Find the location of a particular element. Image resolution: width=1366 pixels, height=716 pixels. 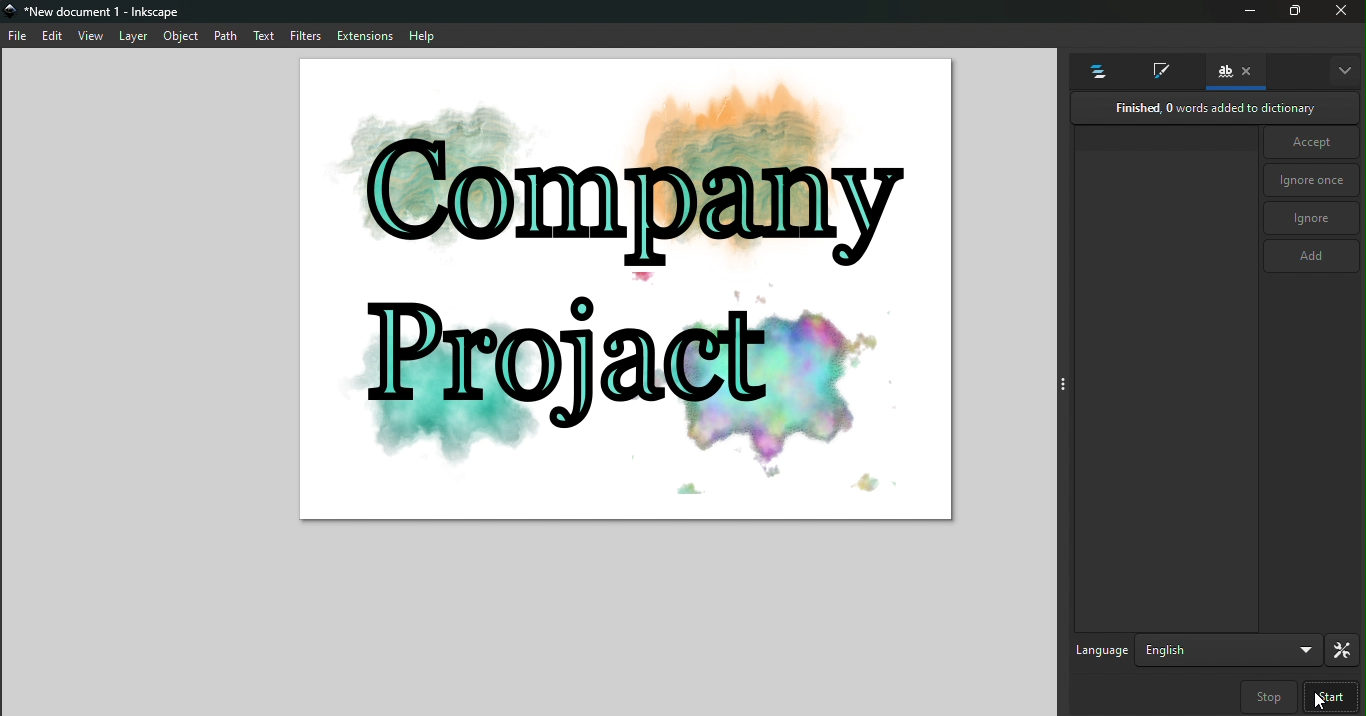

Accept is located at coordinates (1312, 141).